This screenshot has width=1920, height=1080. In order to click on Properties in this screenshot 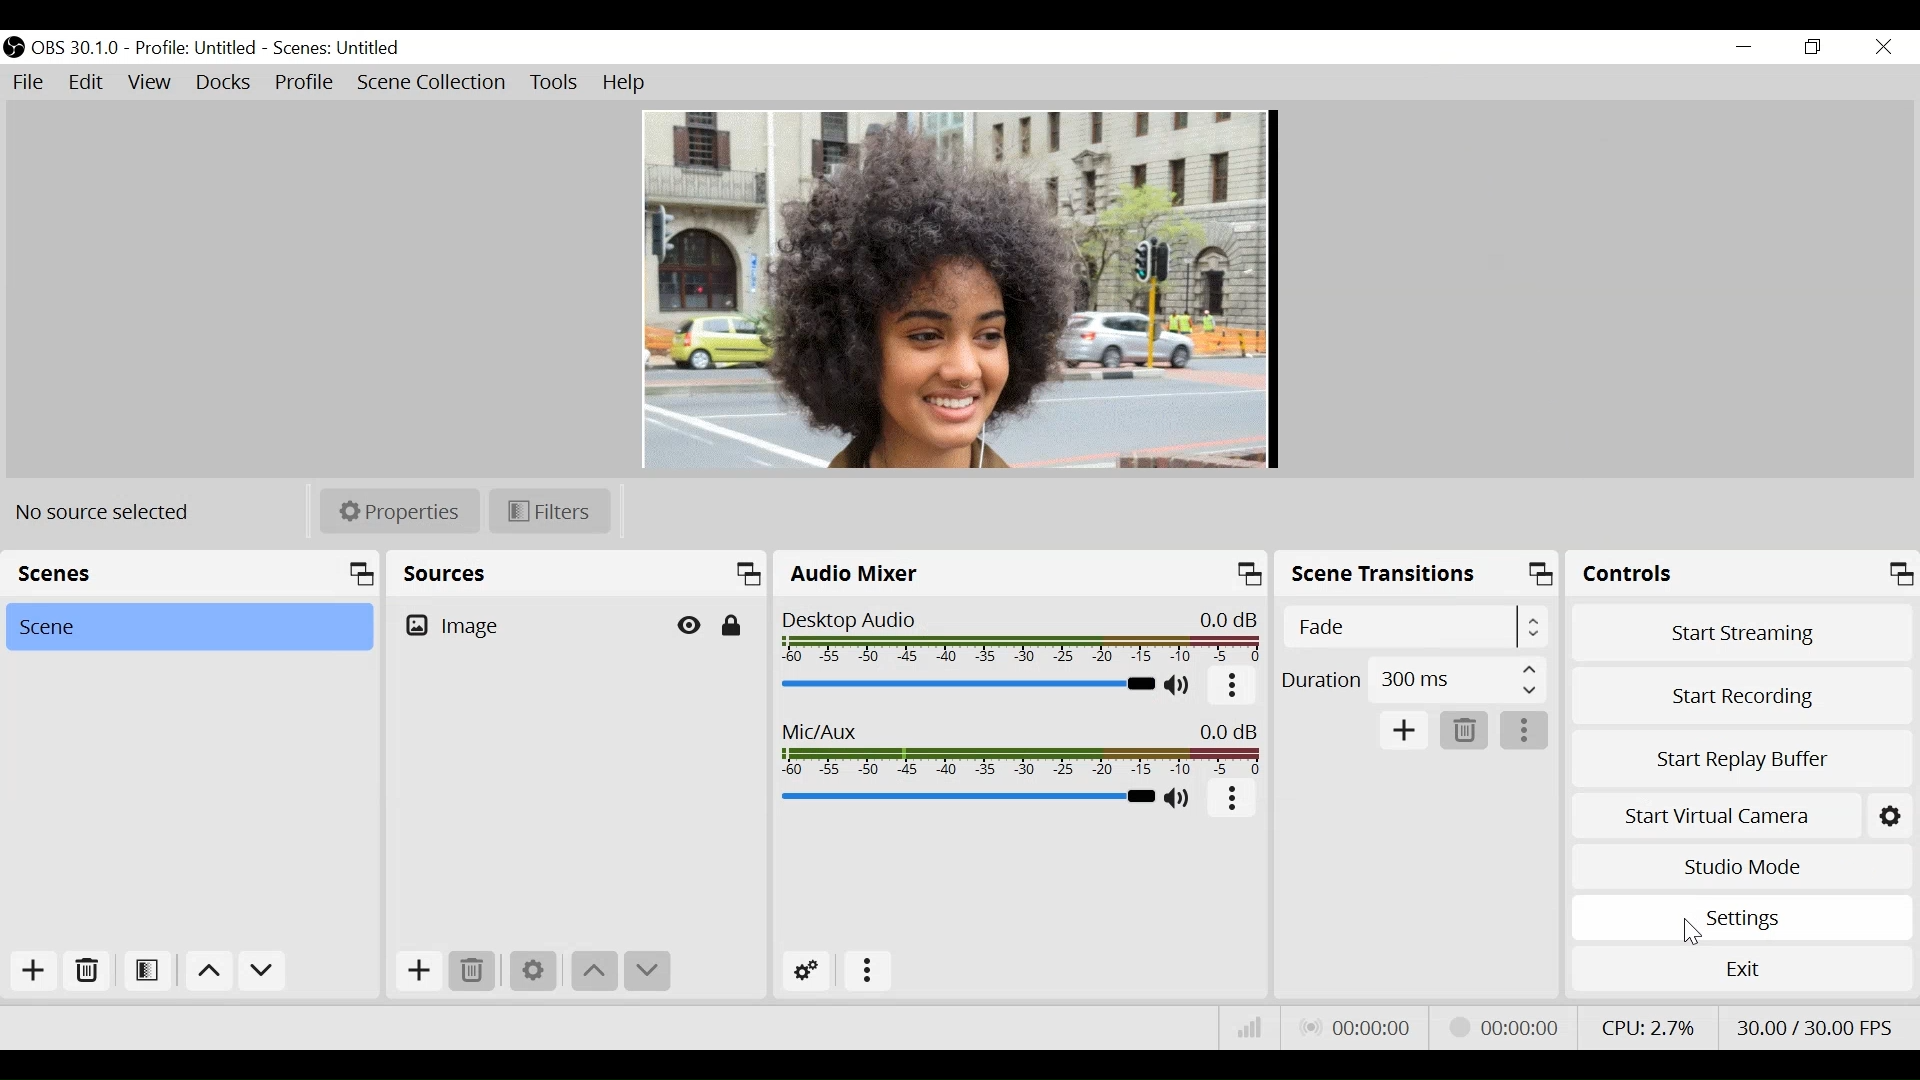, I will do `click(397, 511)`.